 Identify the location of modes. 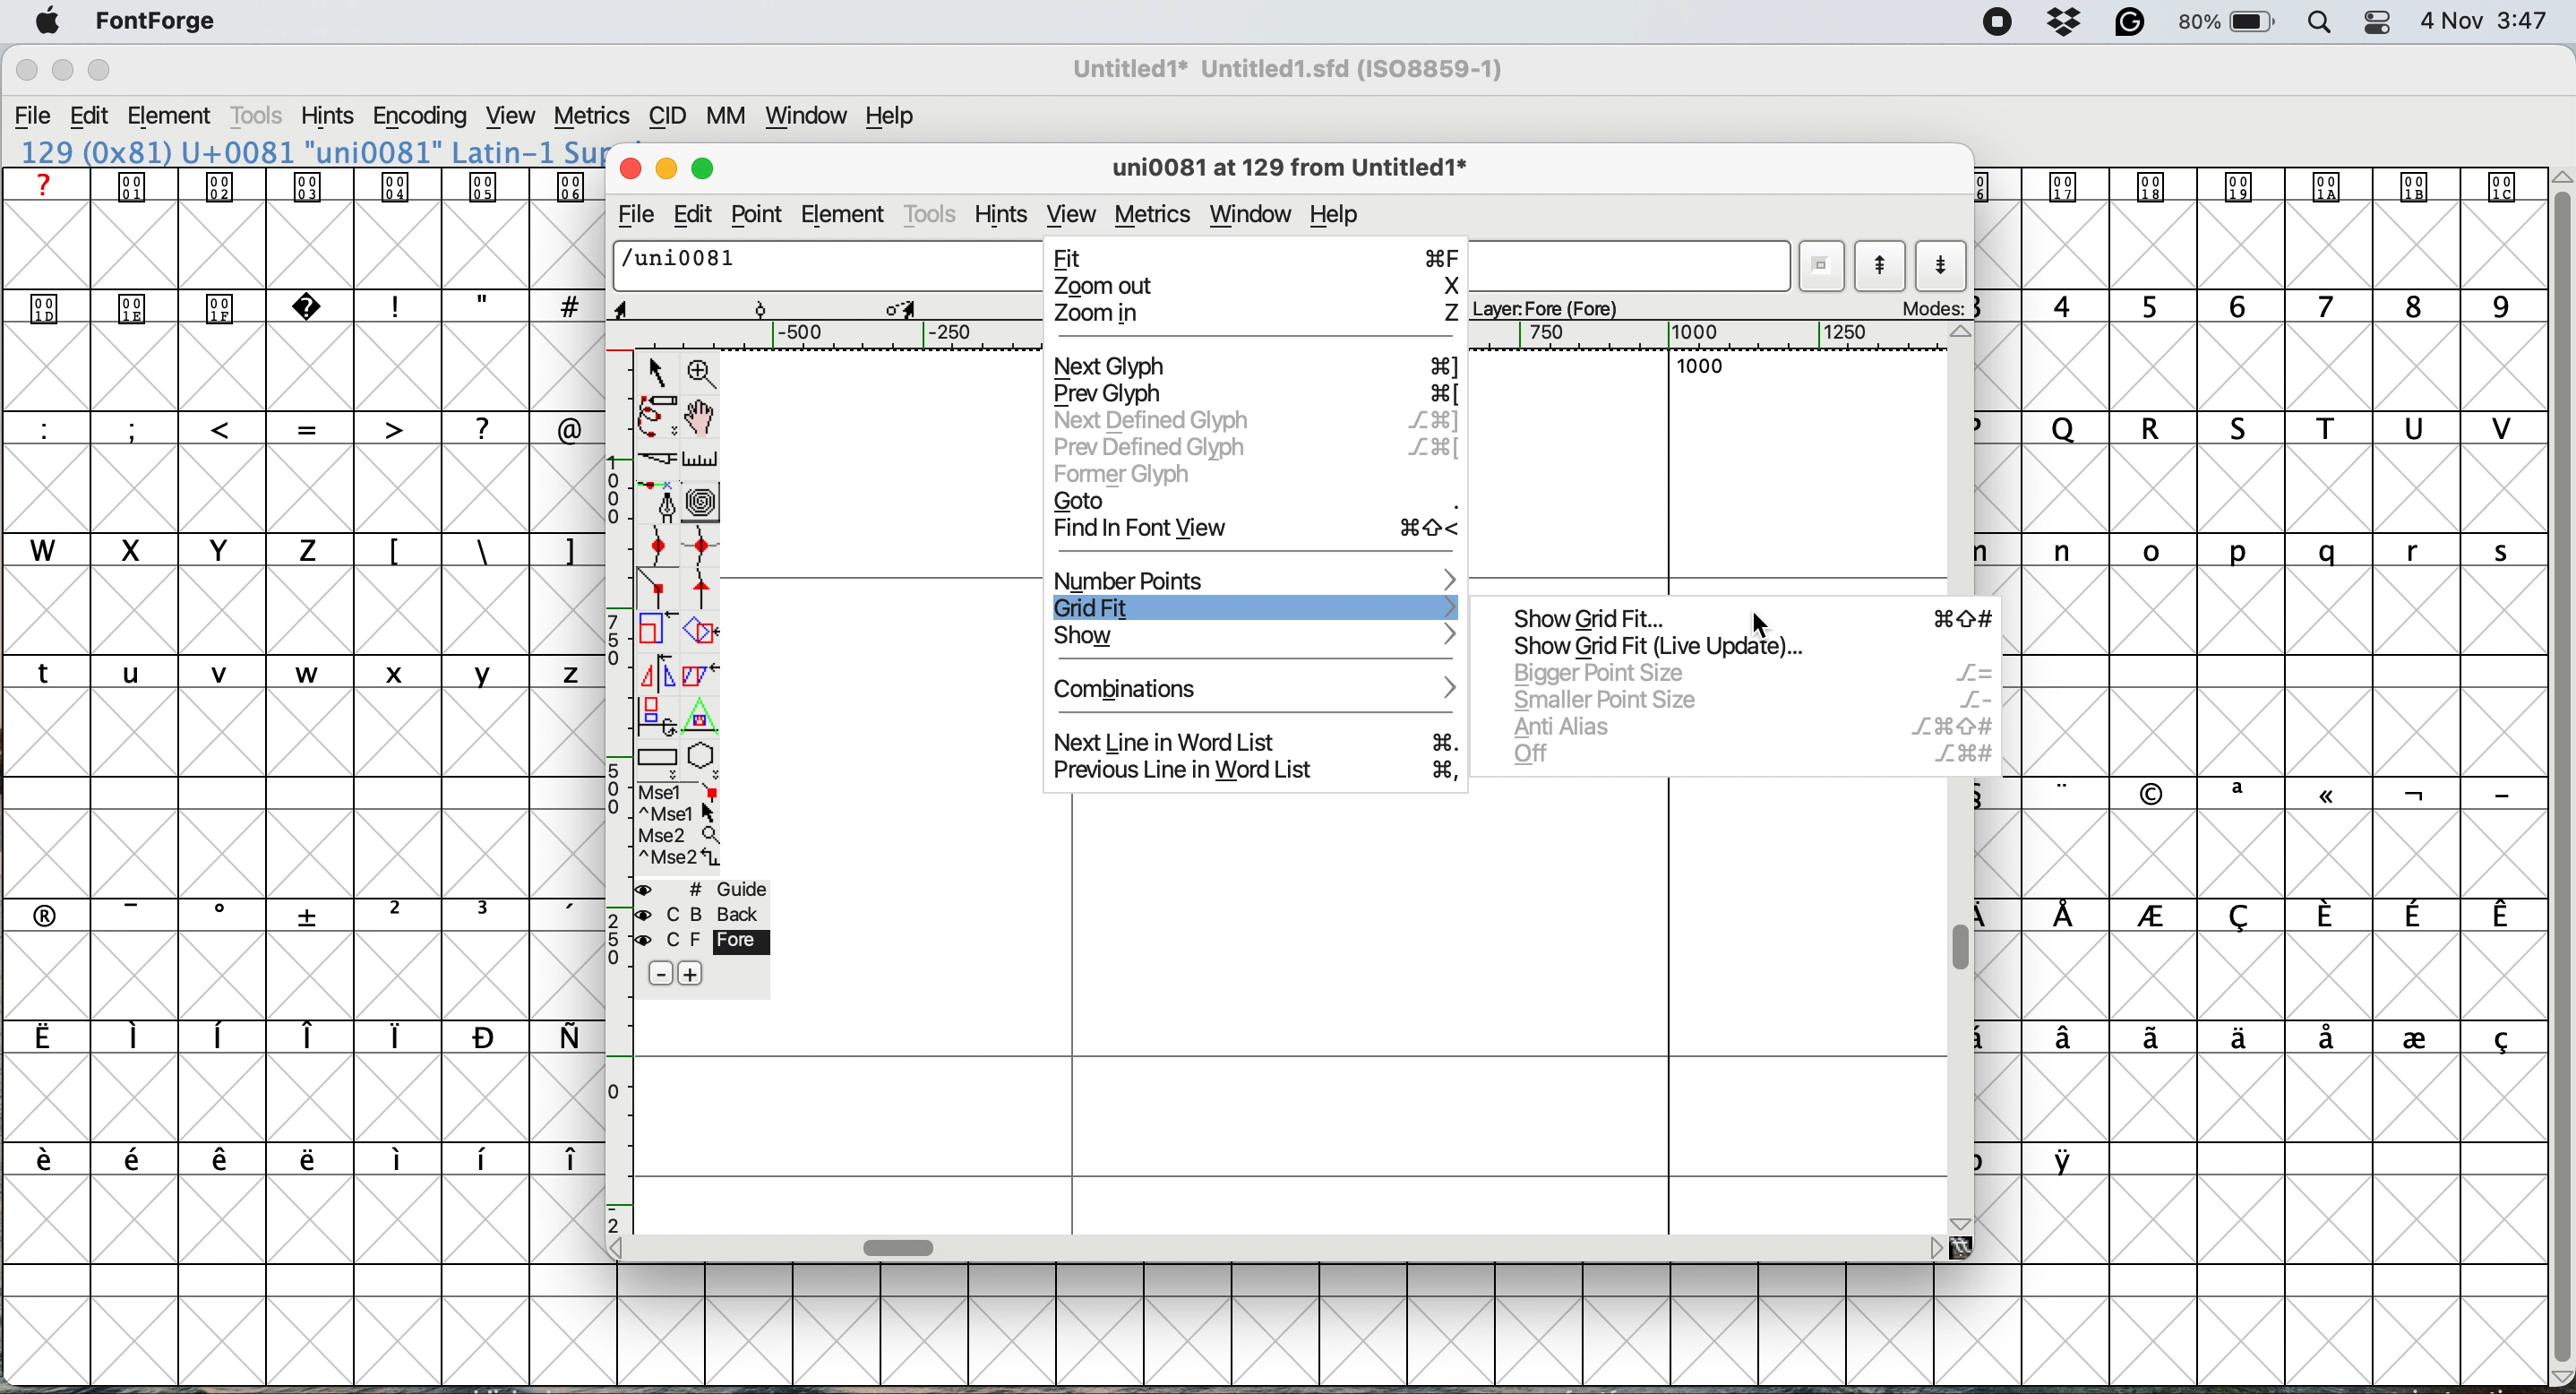
(1929, 305).